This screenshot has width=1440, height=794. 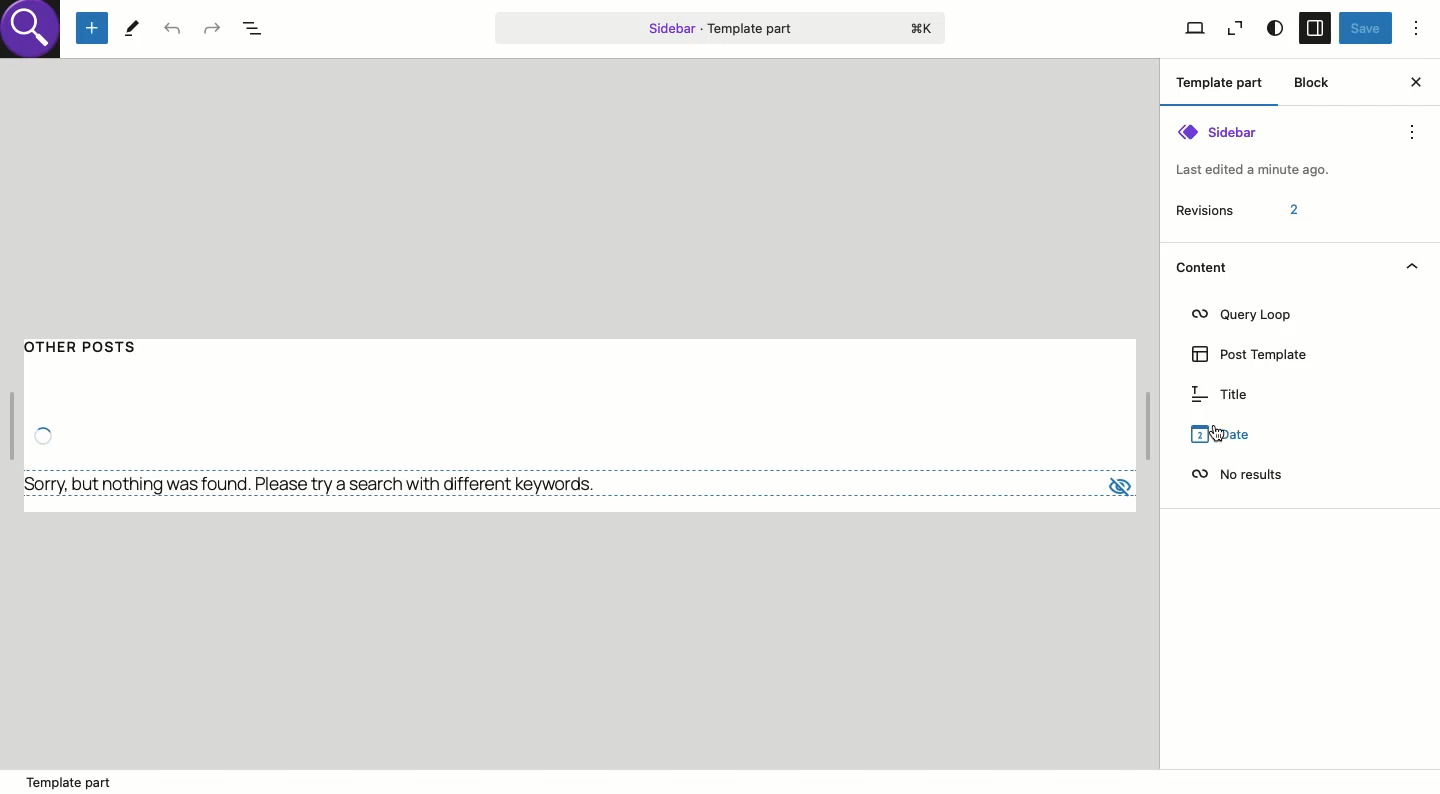 I want to click on Document overview , so click(x=259, y=30).